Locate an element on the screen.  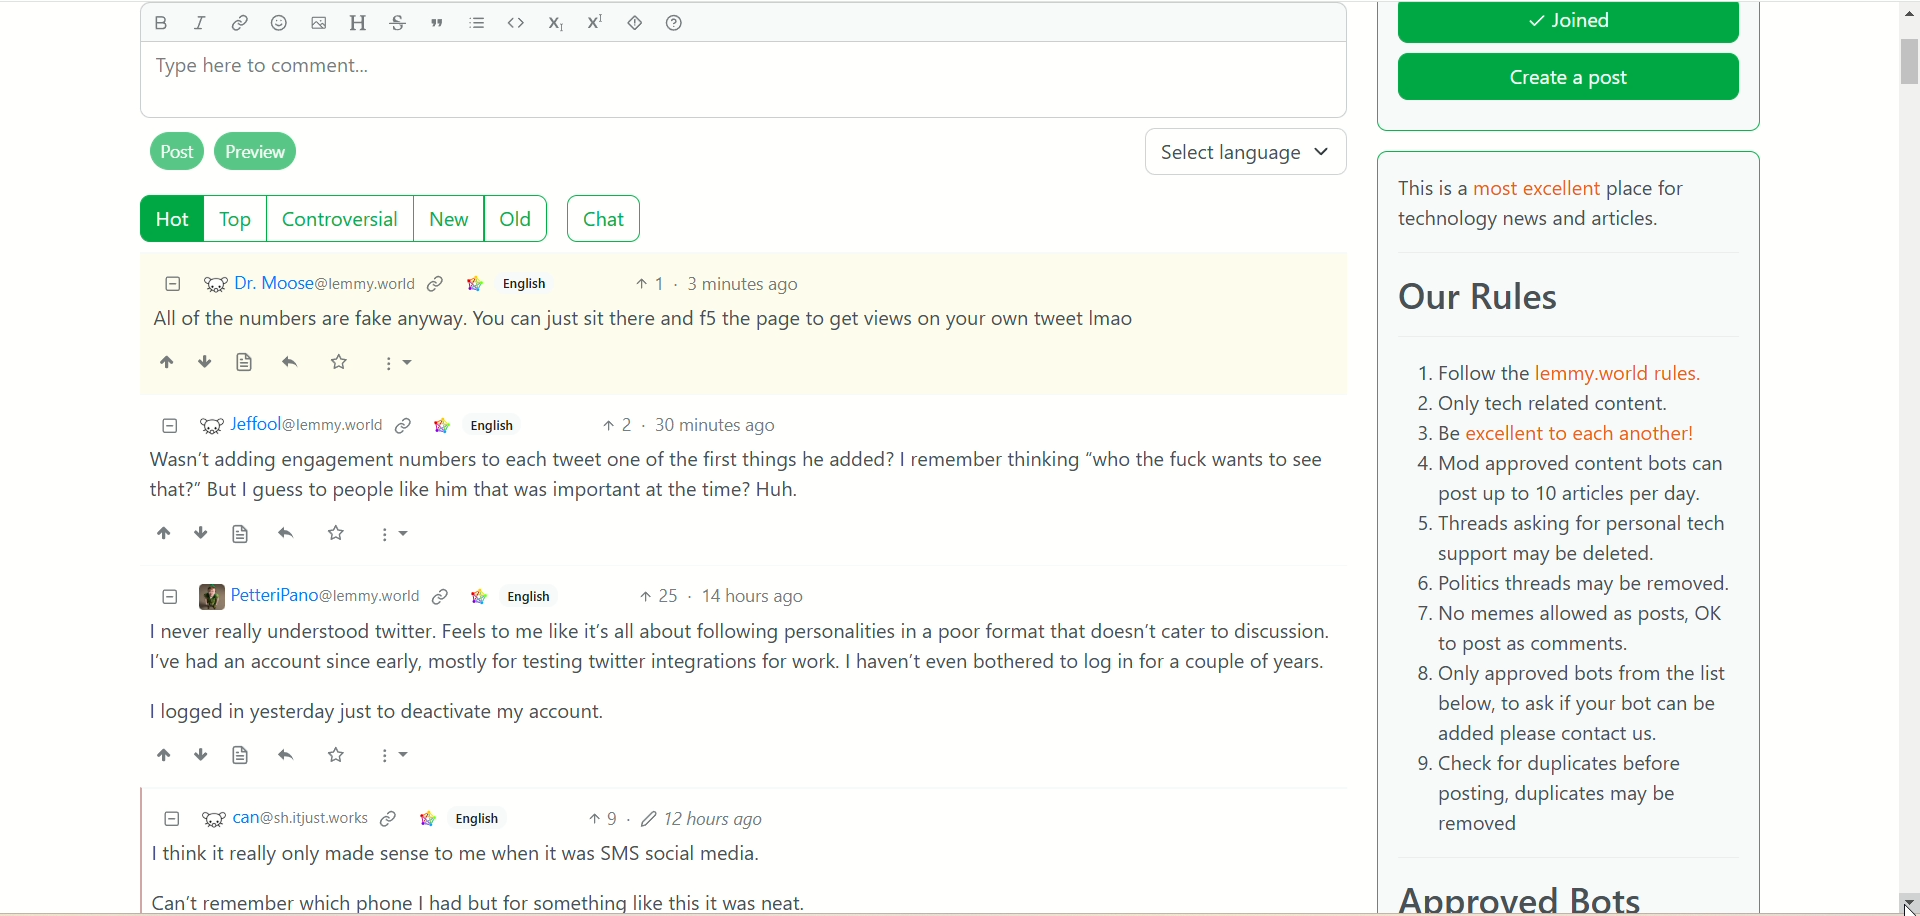
chat is located at coordinates (604, 219).